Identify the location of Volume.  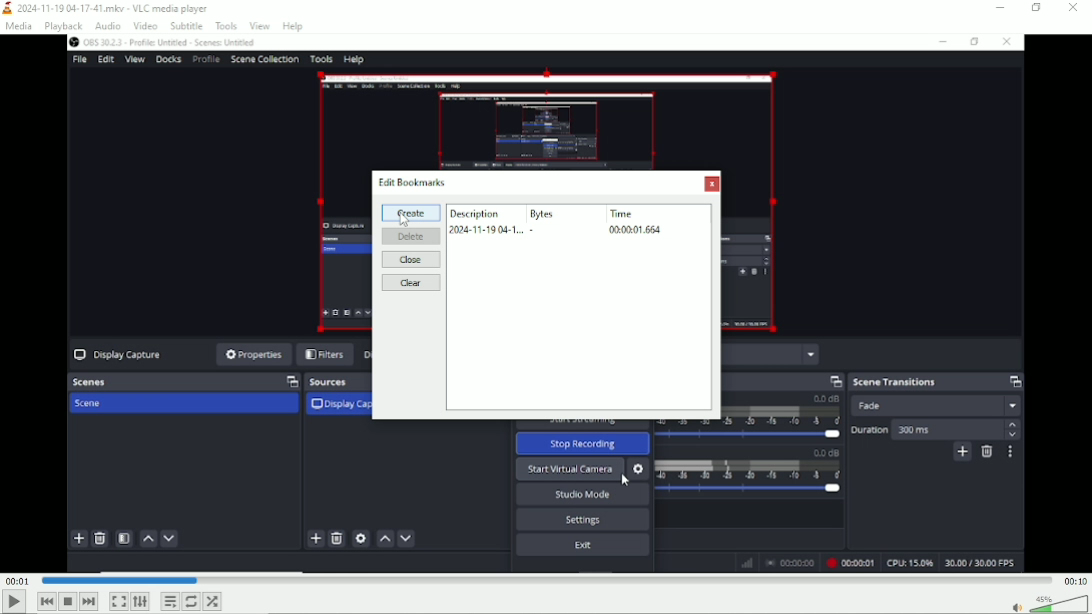
(1048, 602).